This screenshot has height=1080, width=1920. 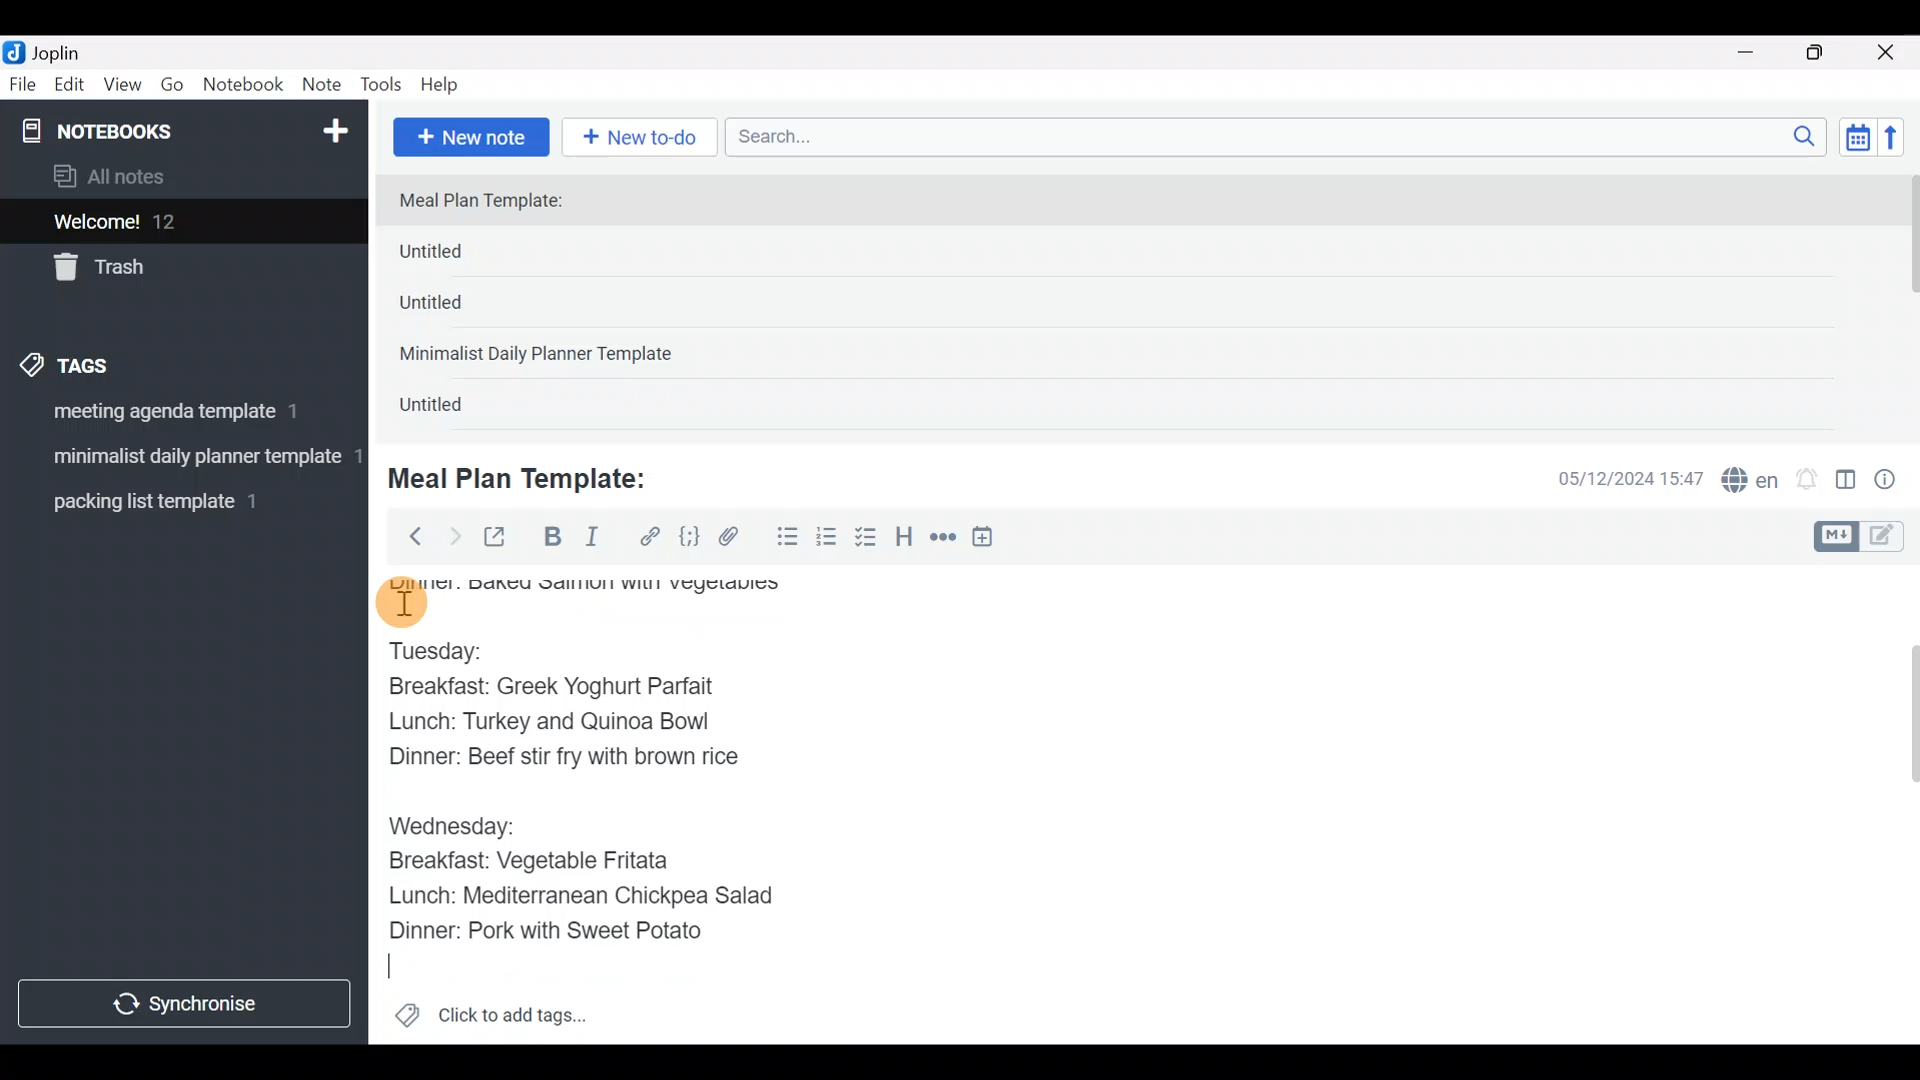 What do you see at coordinates (1847, 482) in the screenshot?
I see `Toggle editor layout` at bounding box center [1847, 482].